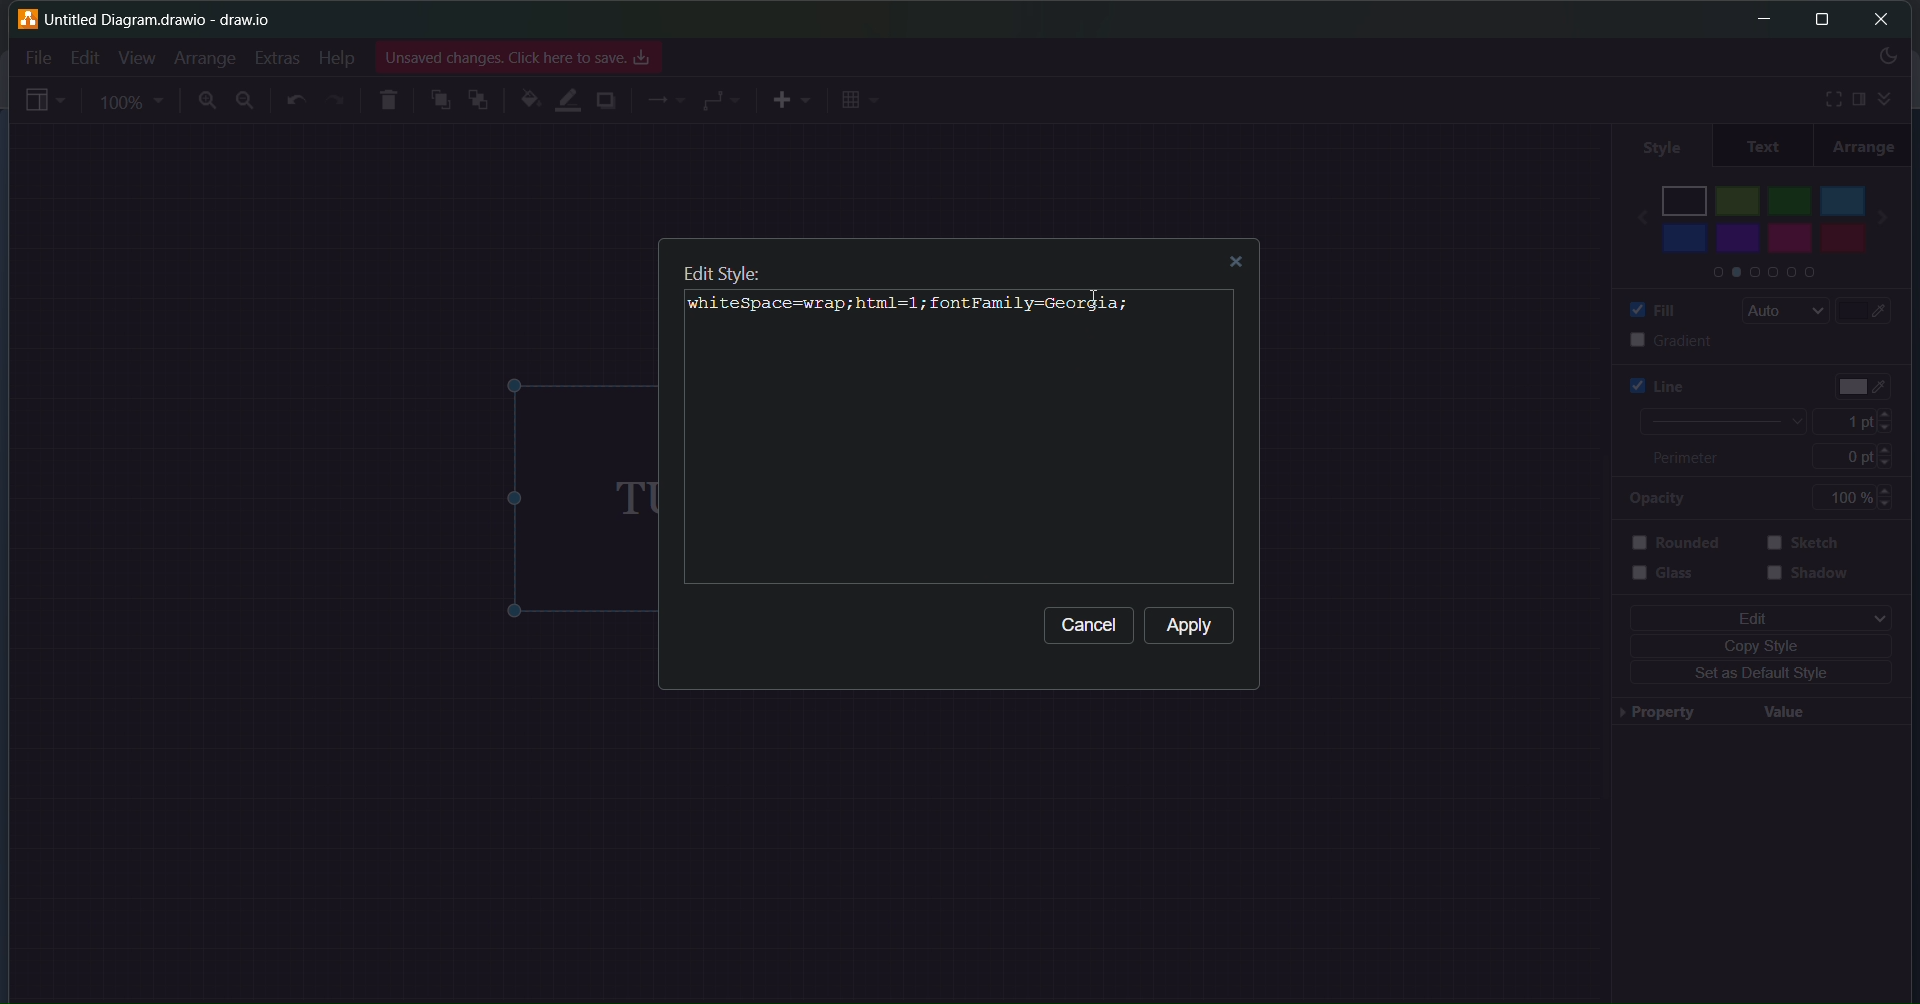  I want to click on pink, so click(1789, 244).